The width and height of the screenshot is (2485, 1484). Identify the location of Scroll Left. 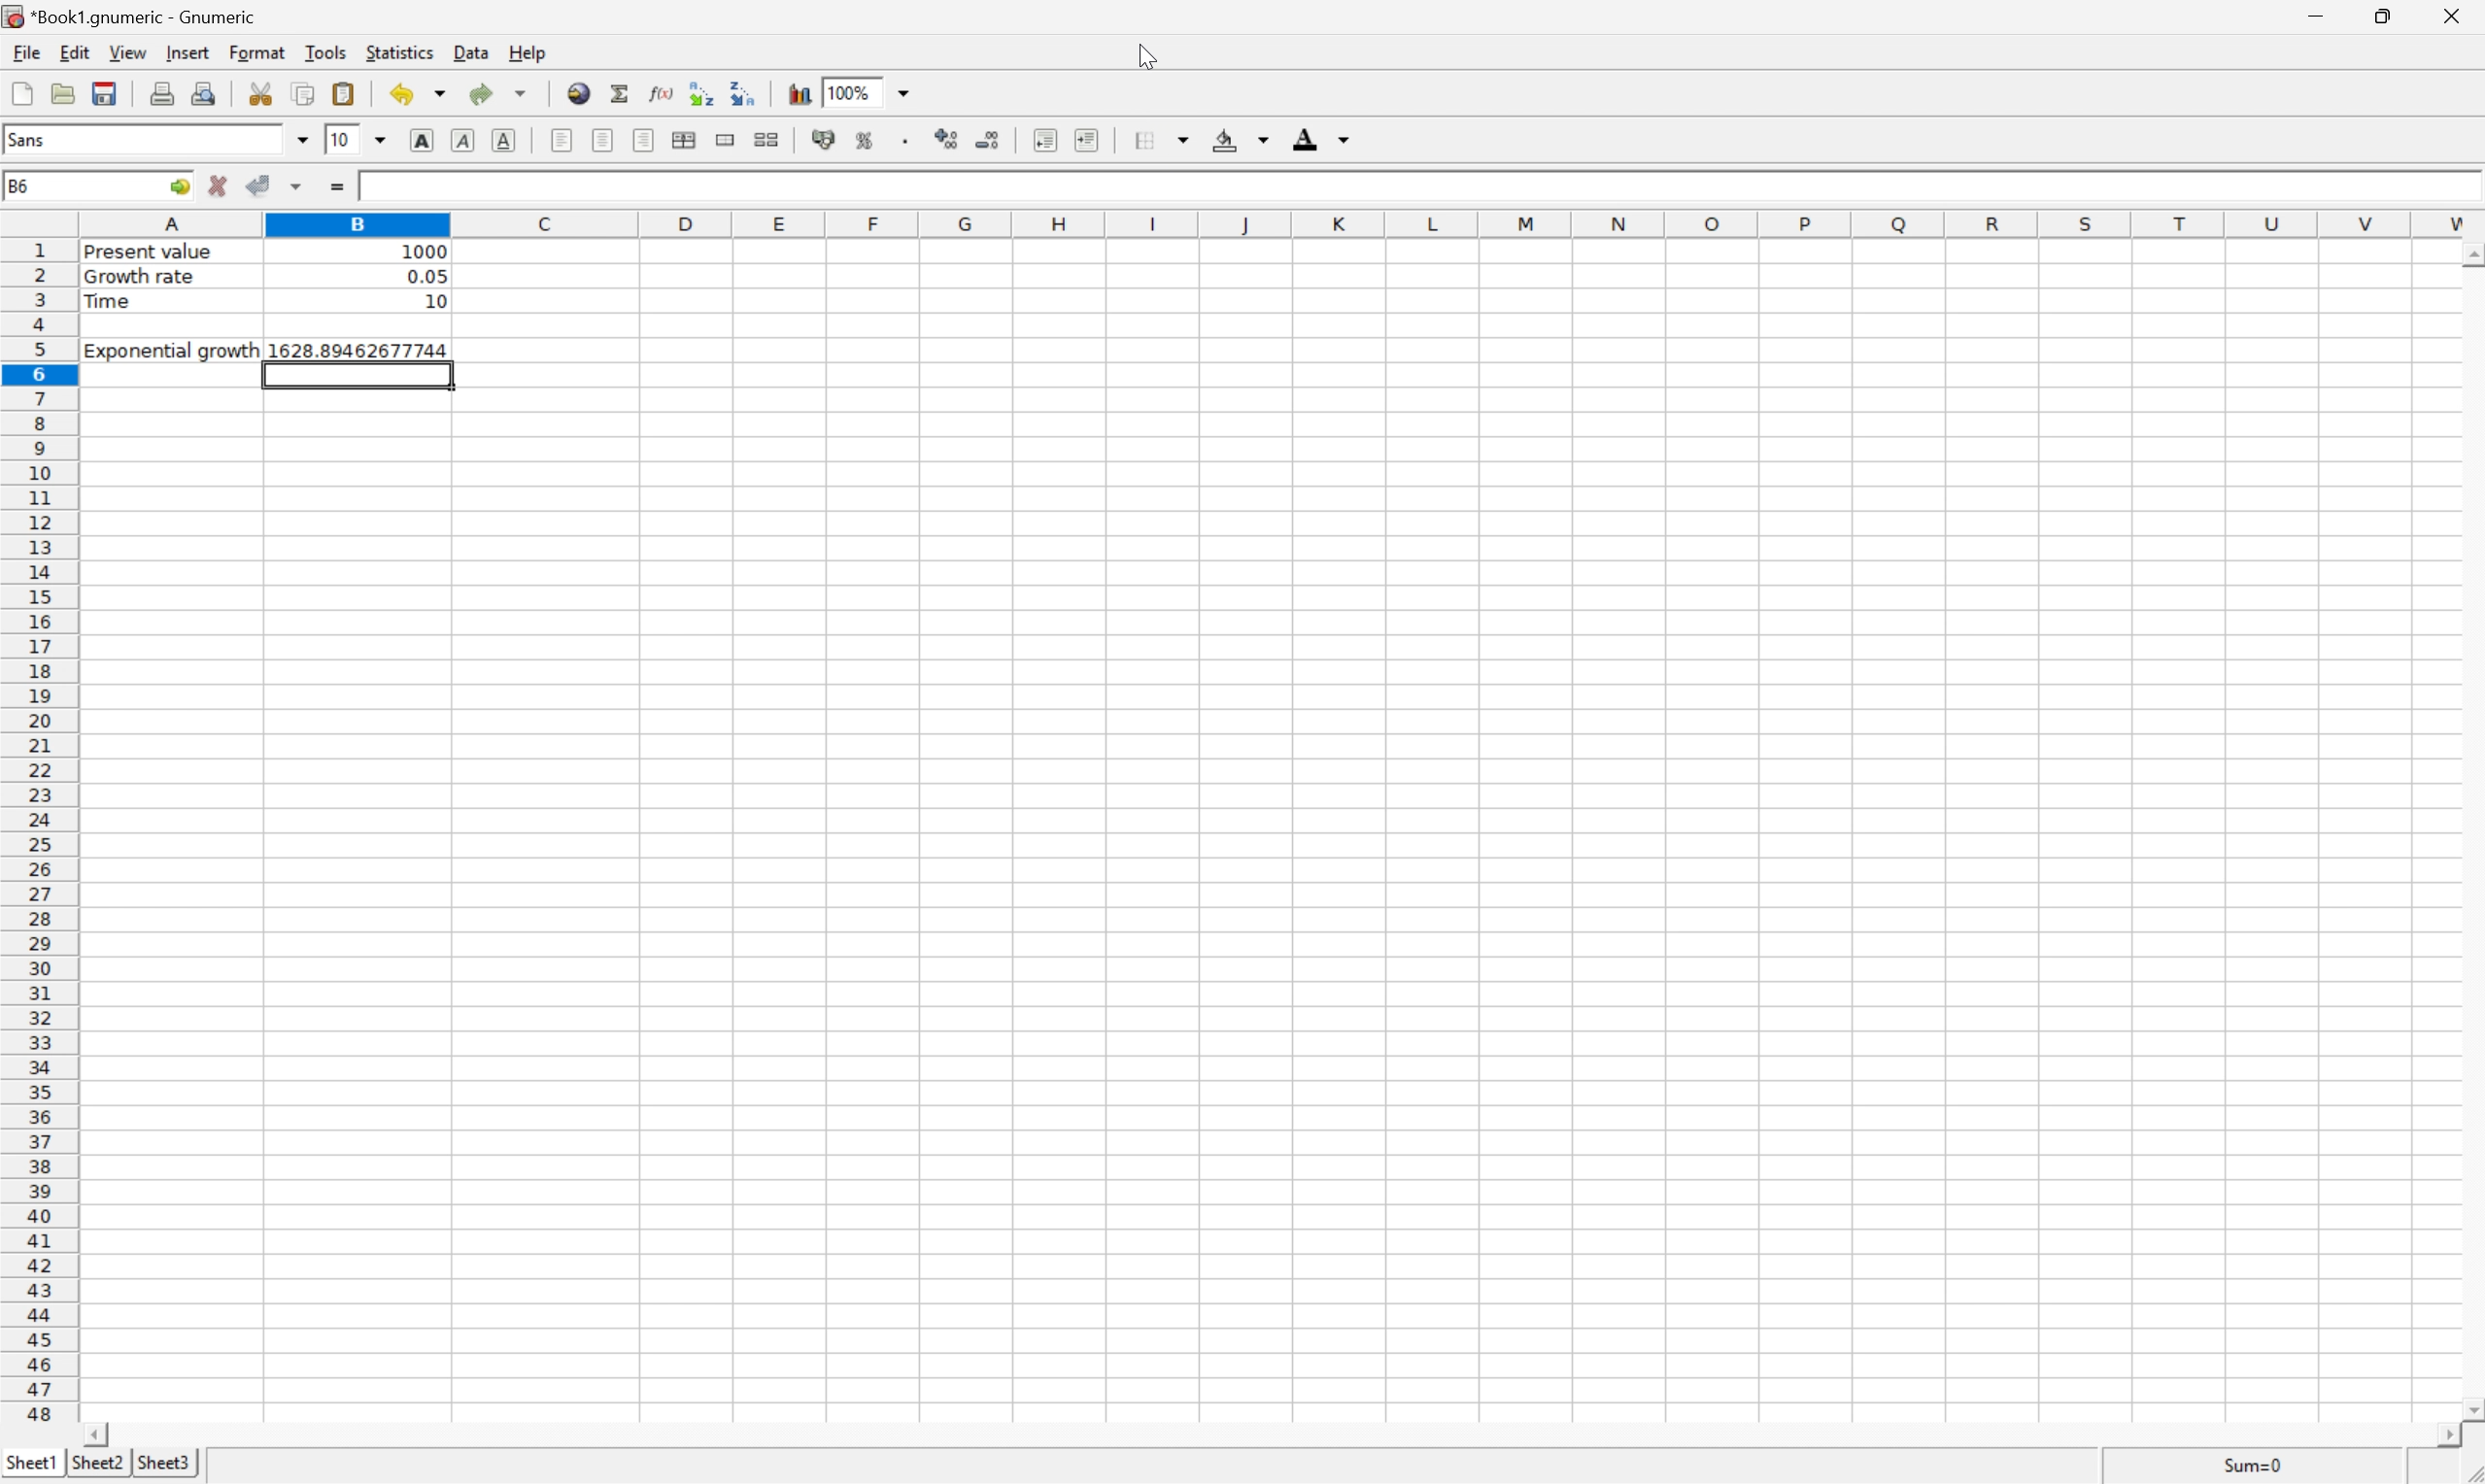
(101, 1432).